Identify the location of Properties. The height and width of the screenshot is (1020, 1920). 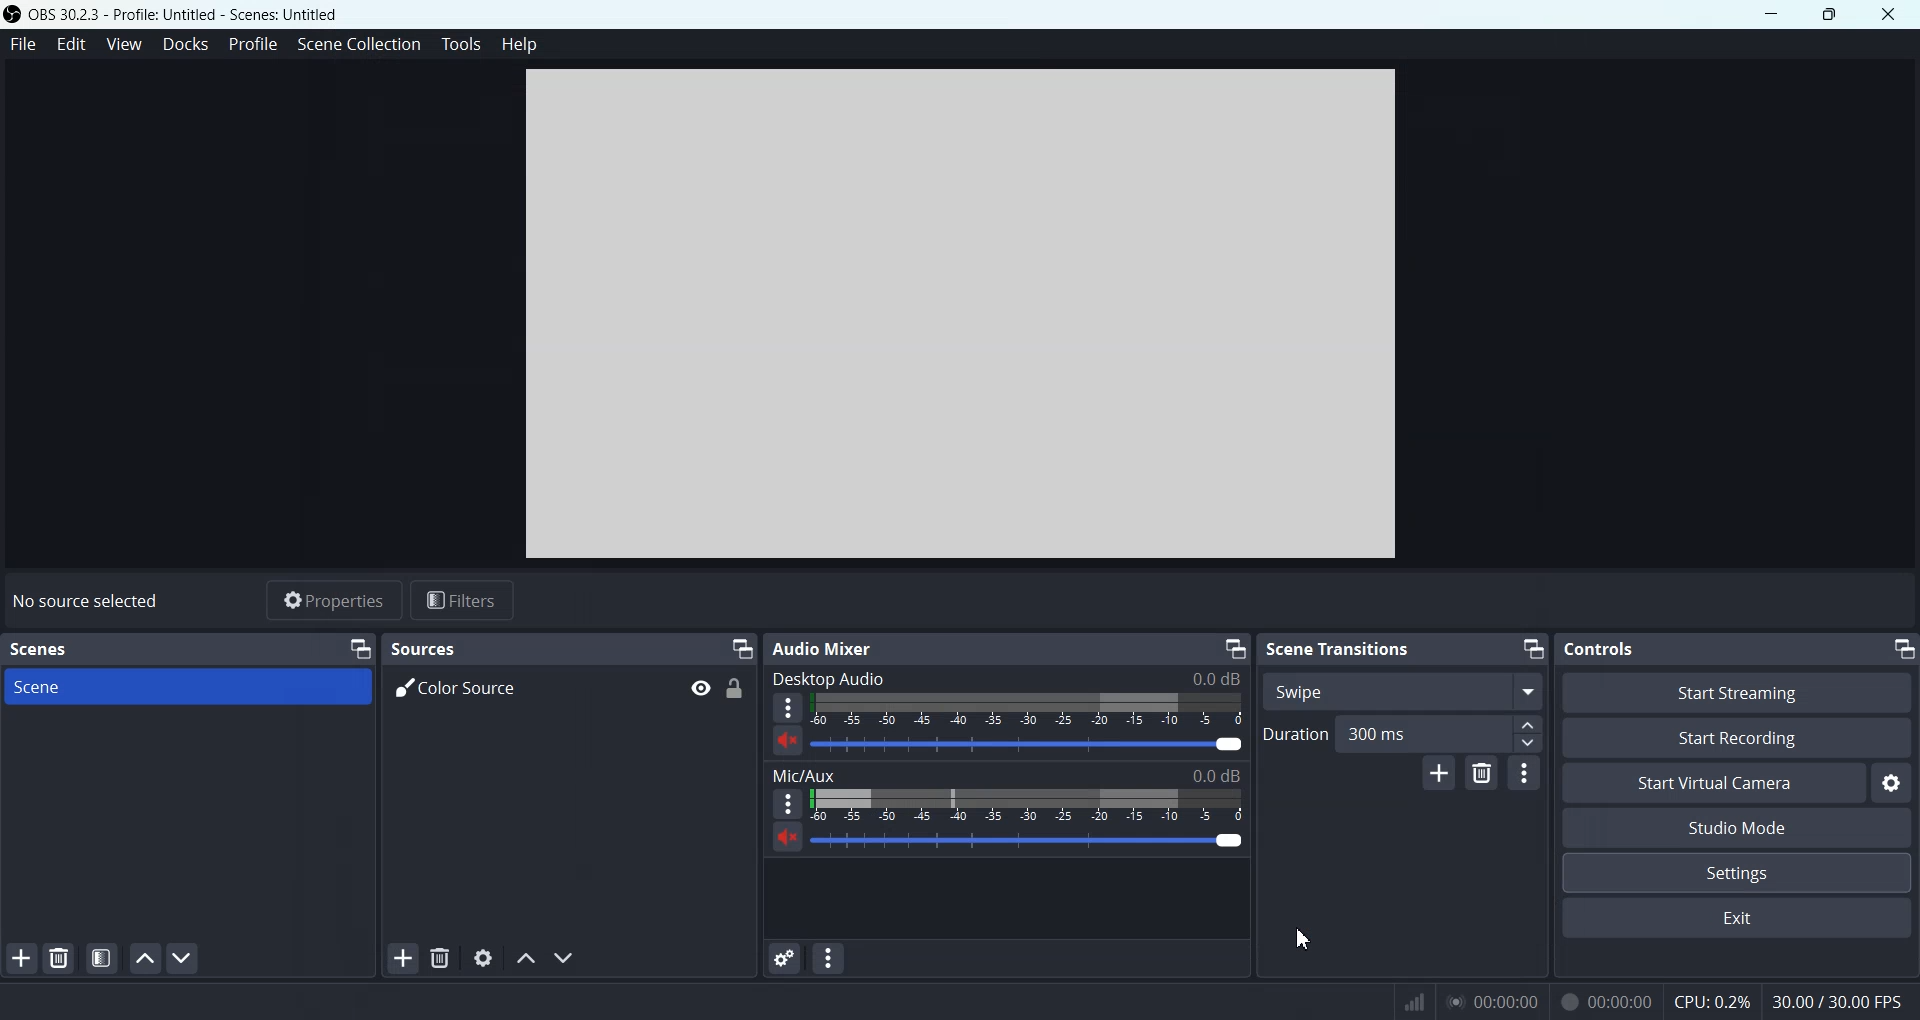
(332, 601).